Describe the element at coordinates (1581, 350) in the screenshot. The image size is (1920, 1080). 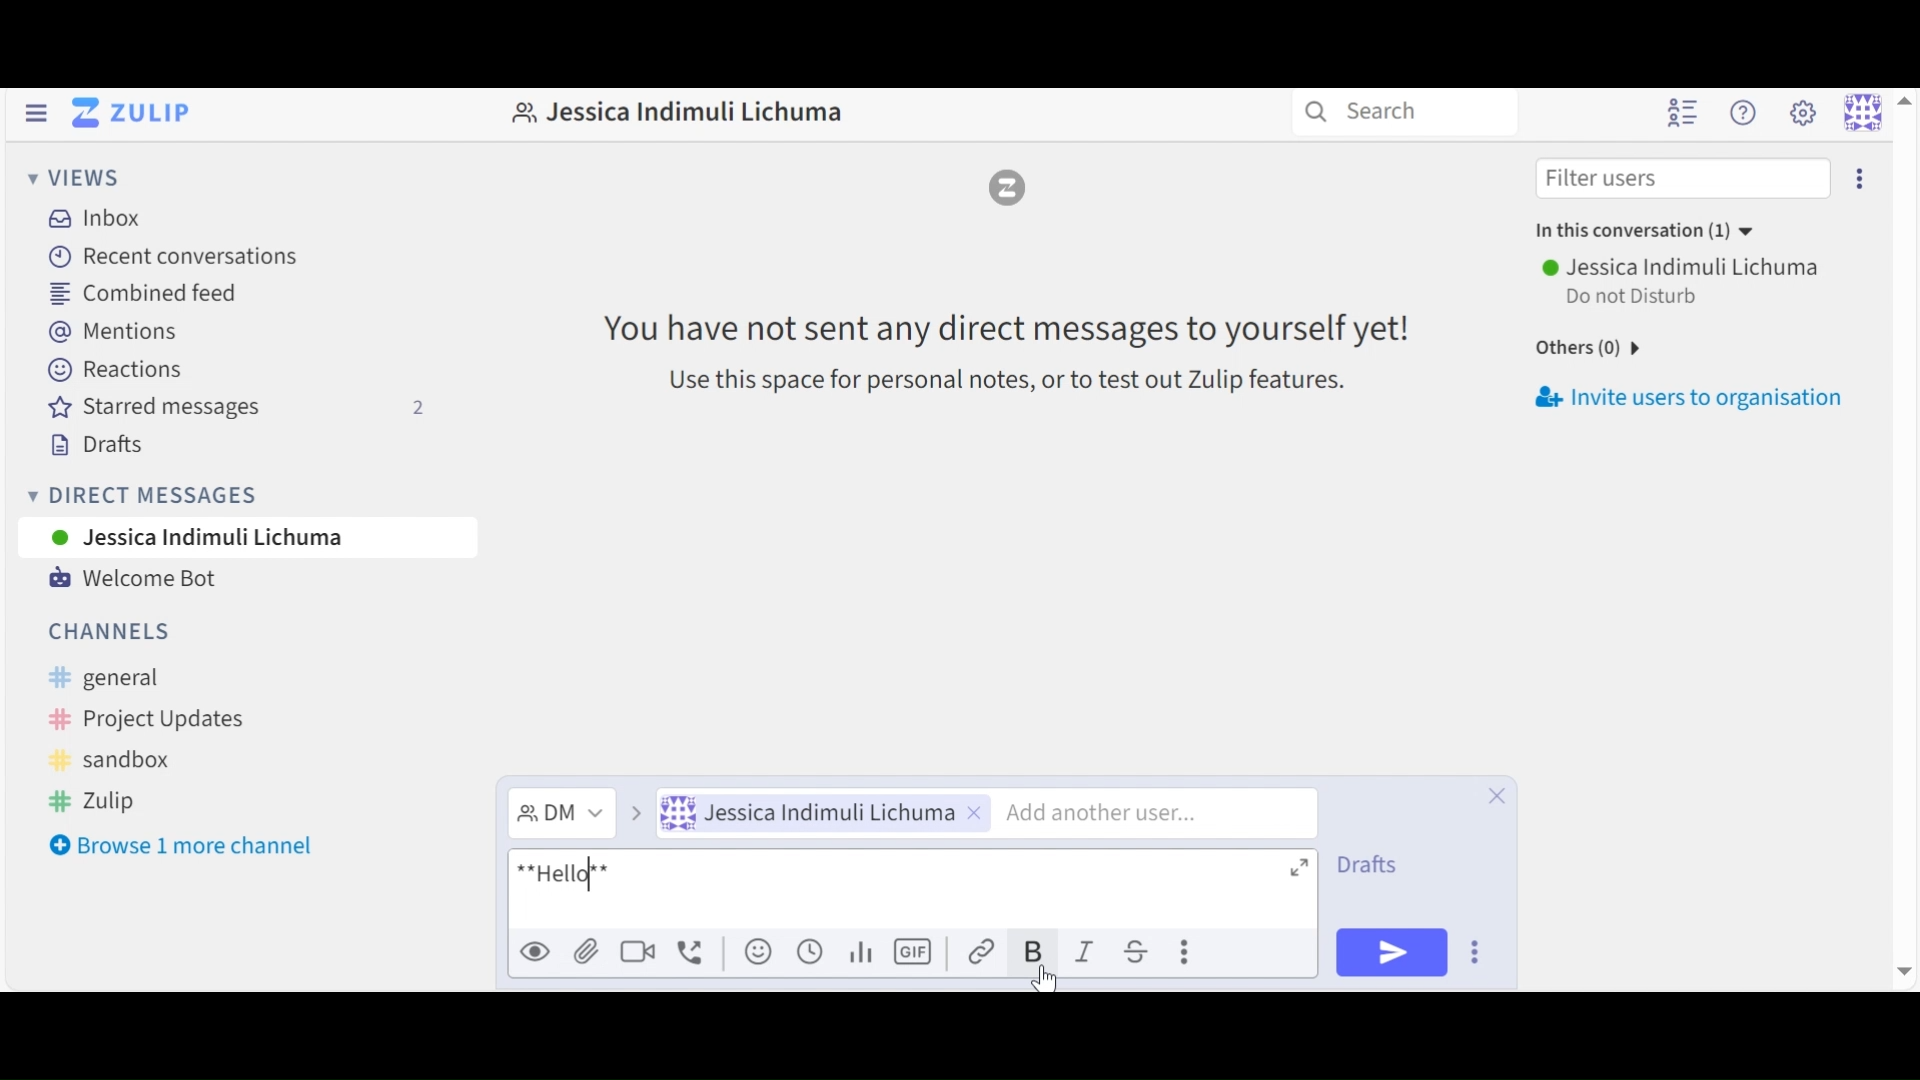
I see `others (0)` at that location.